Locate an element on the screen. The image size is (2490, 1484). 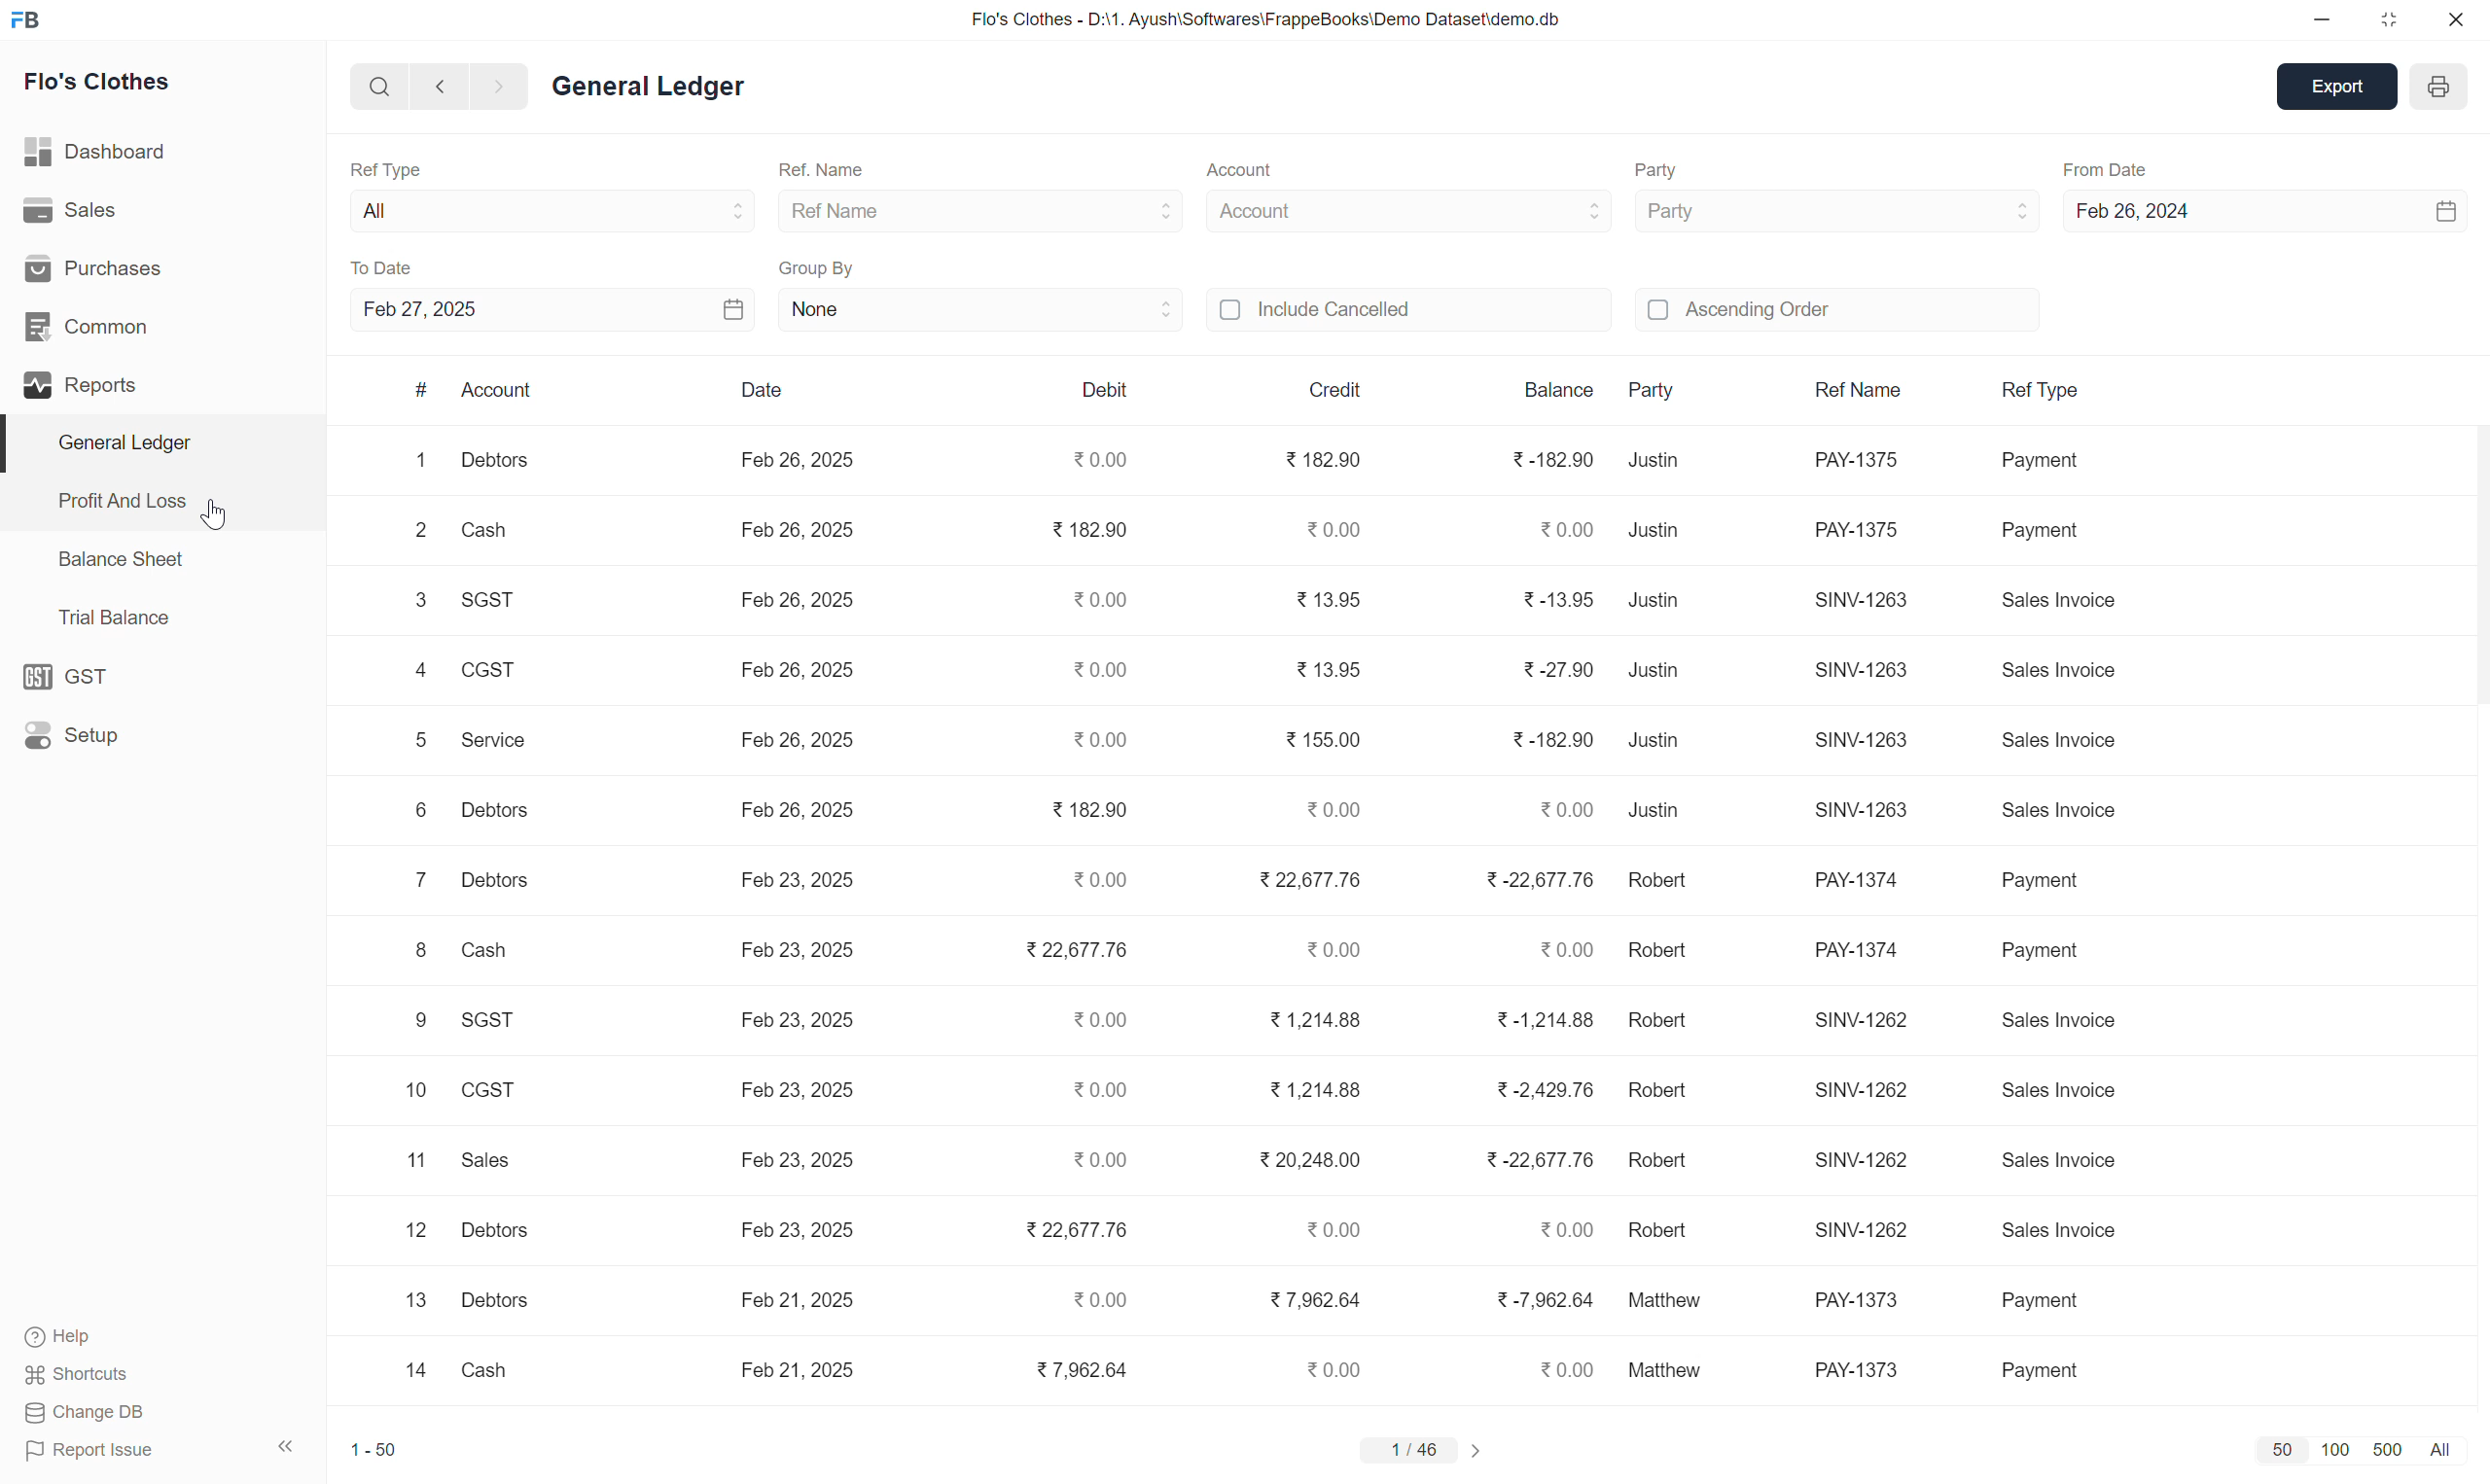
Payment is located at coordinates (2048, 1359).